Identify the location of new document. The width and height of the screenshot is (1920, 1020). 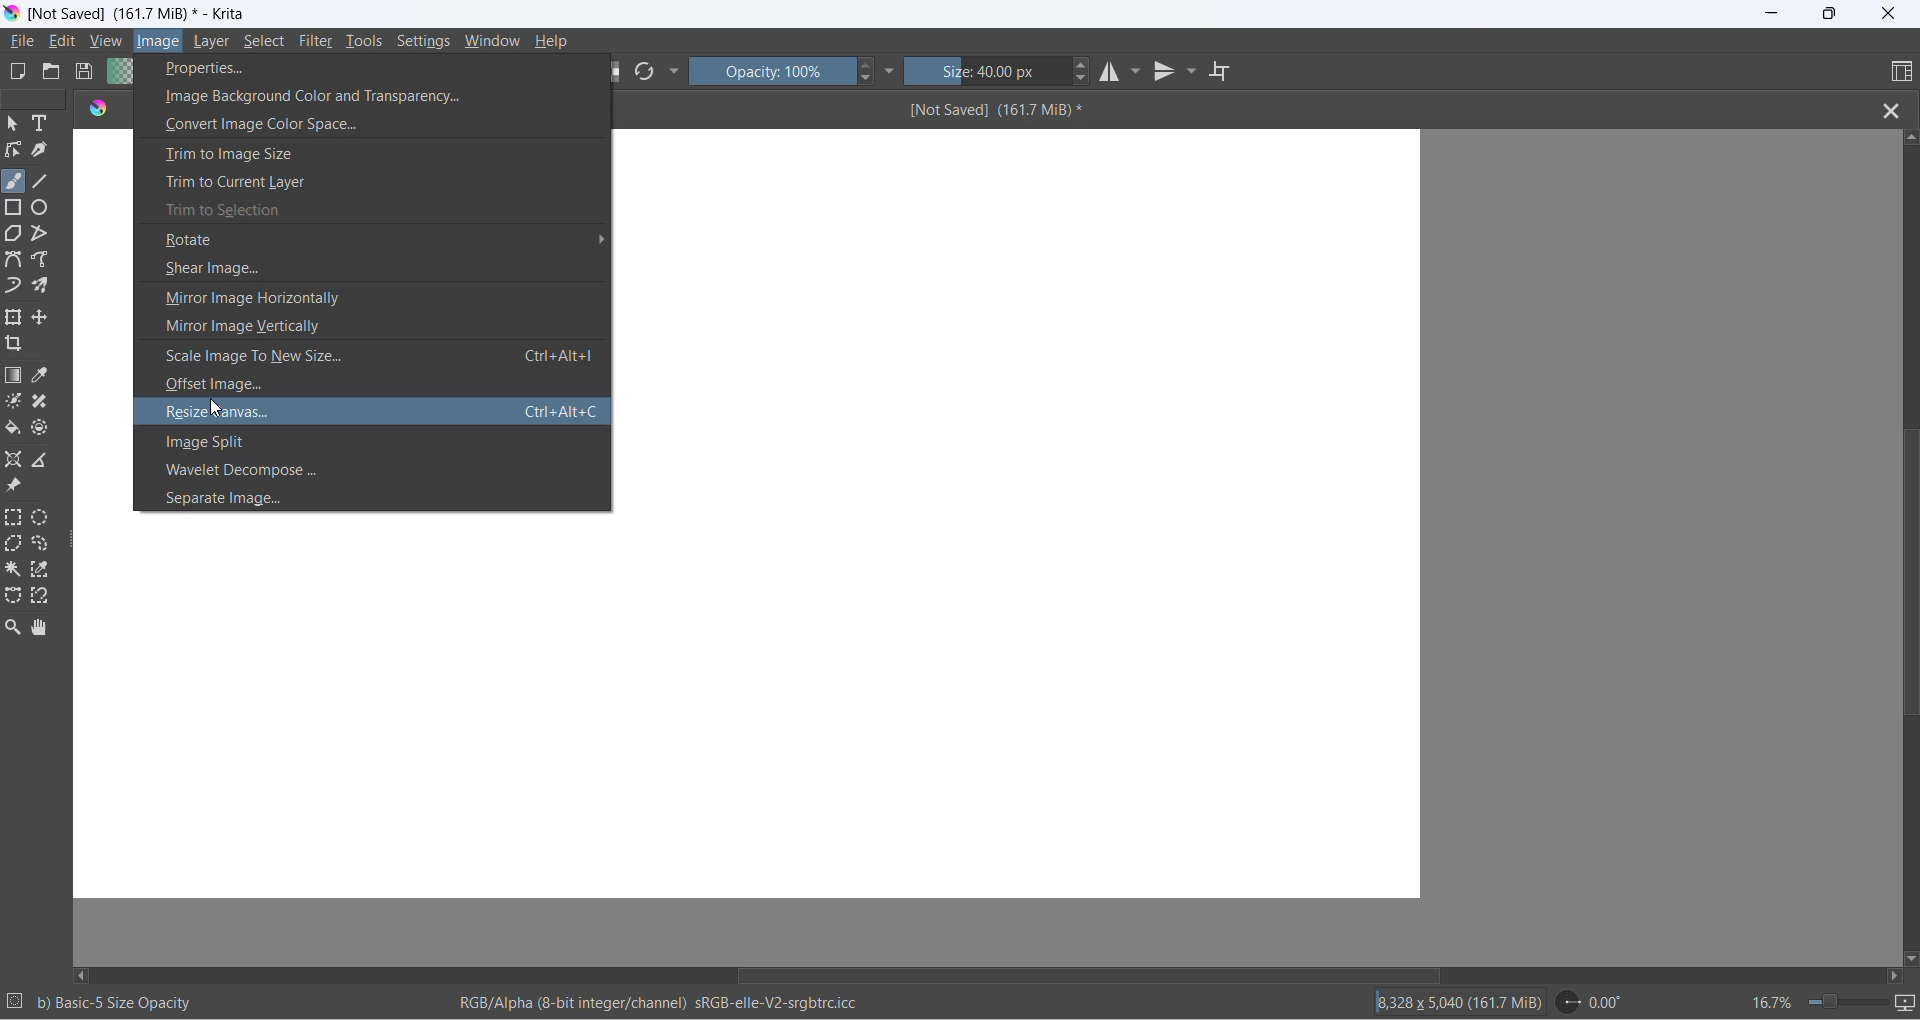
(20, 72).